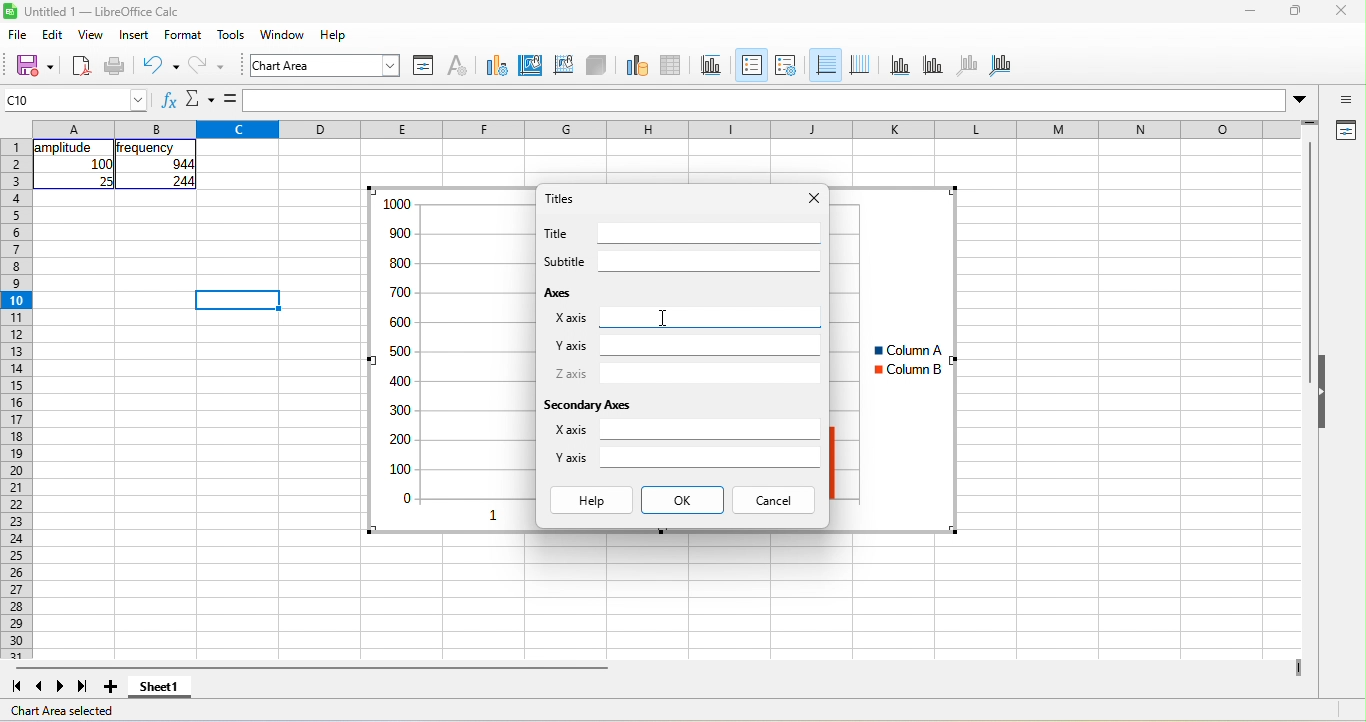 The image size is (1366, 722). What do you see at coordinates (1342, 10) in the screenshot?
I see `close` at bounding box center [1342, 10].